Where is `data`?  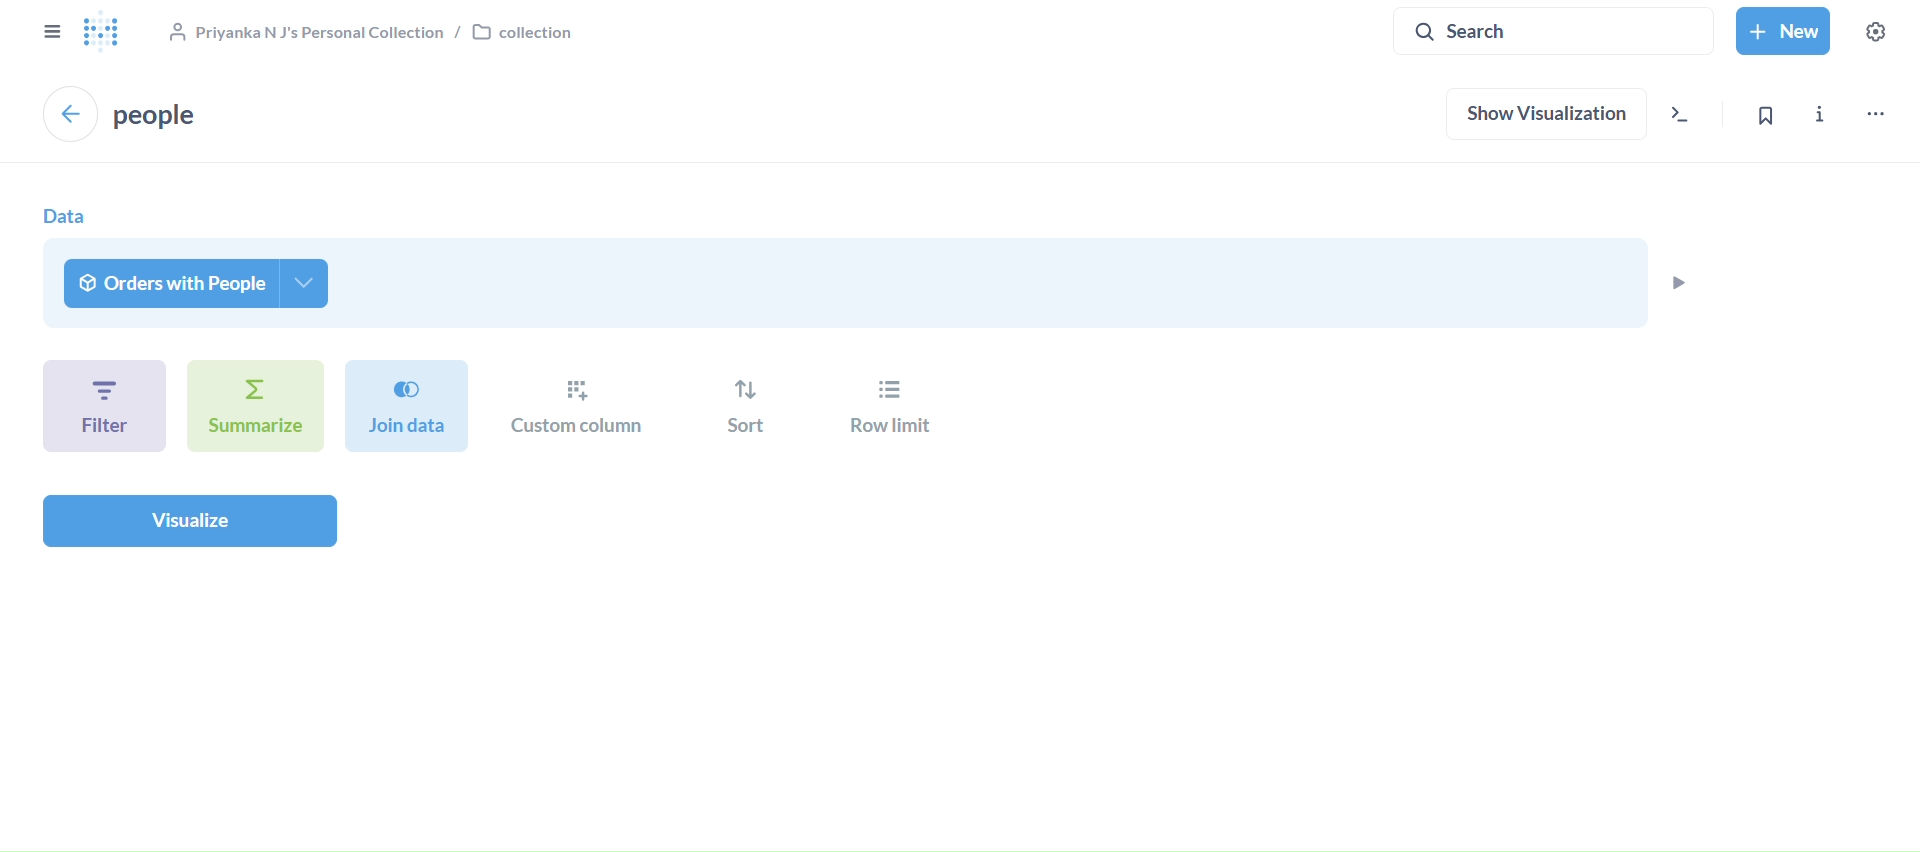 data is located at coordinates (64, 216).